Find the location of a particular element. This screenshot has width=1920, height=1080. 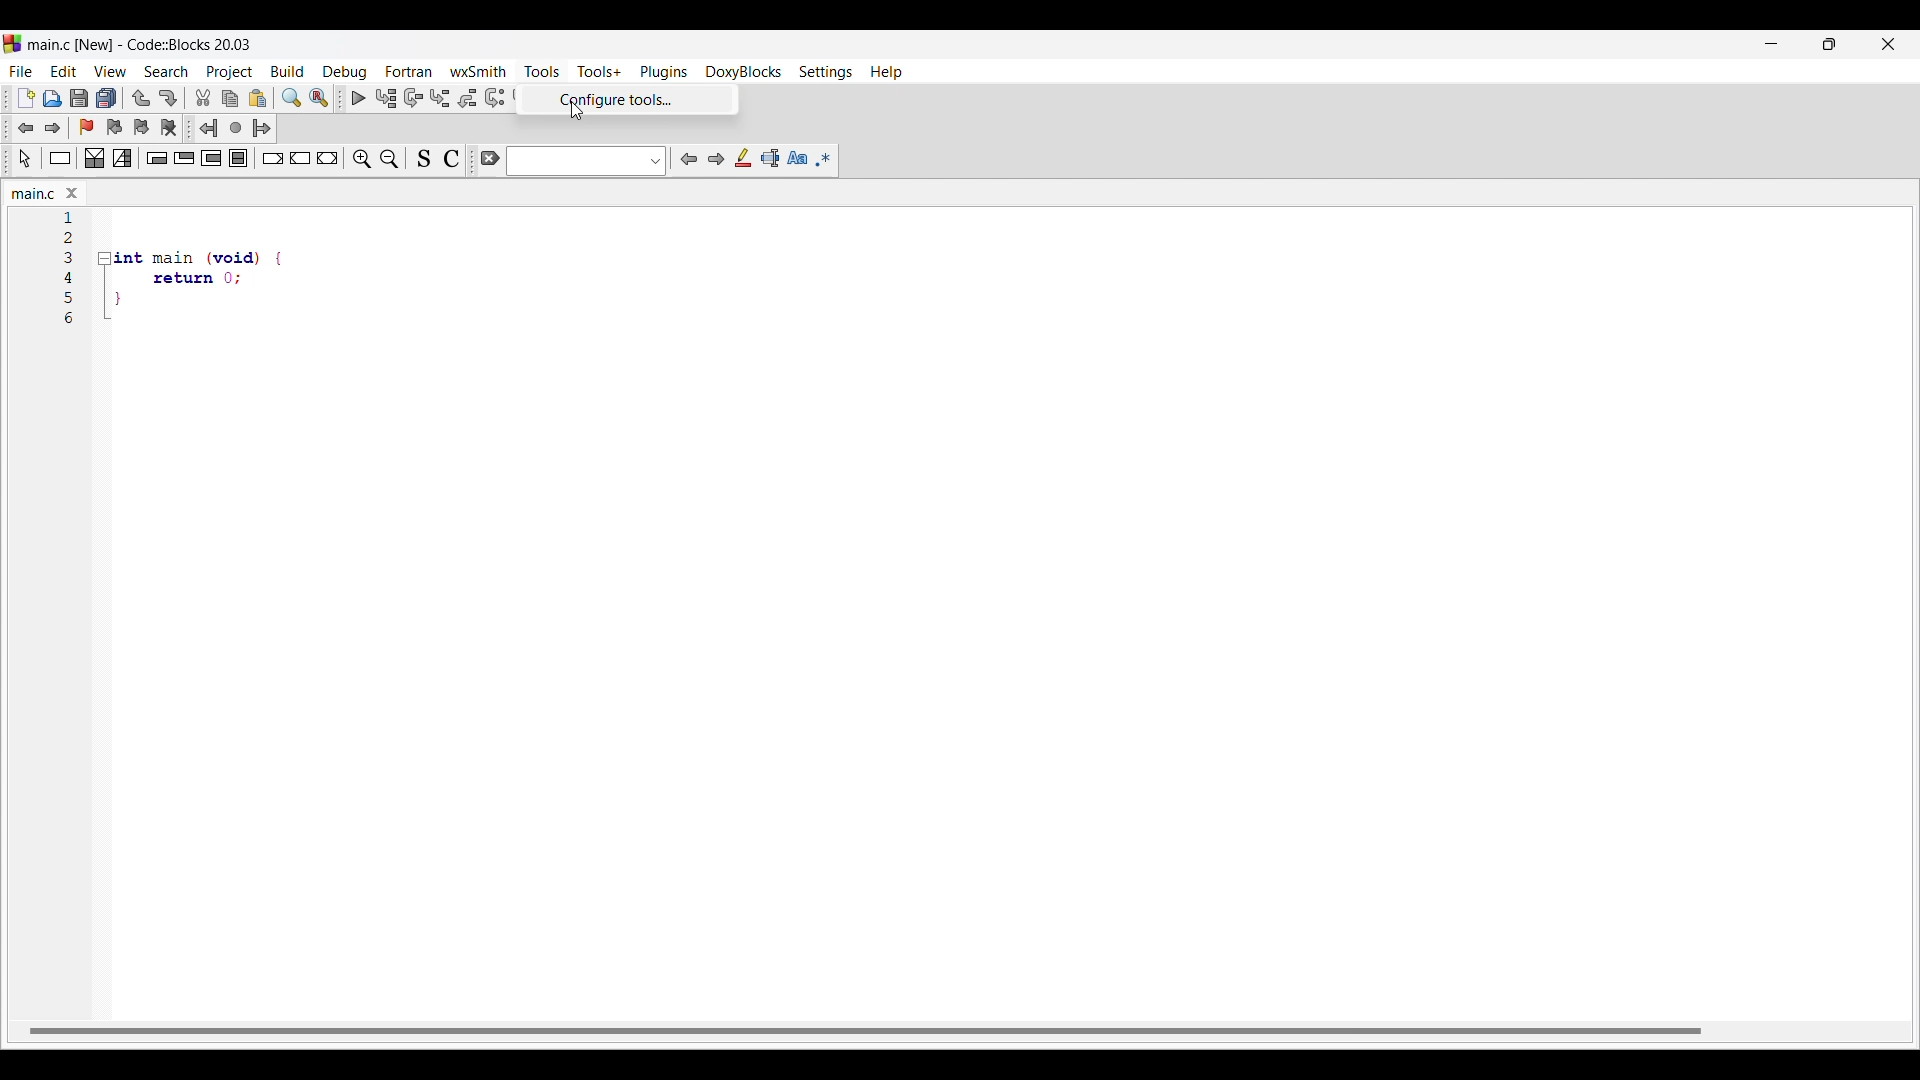

Project menu is located at coordinates (230, 72).